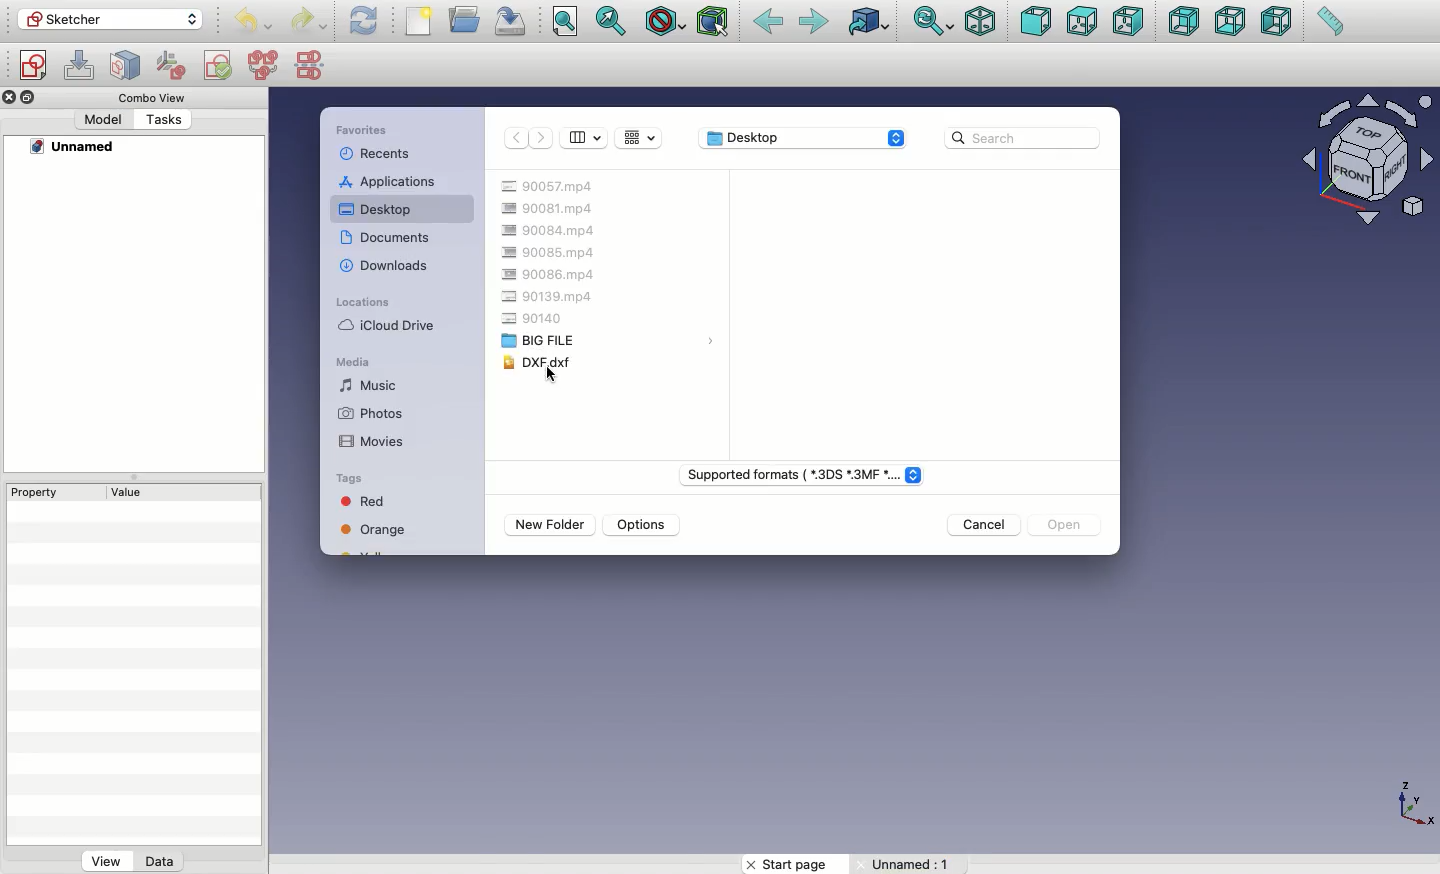  What do you see at coordinates (540, 138) in the screenshot?
I see `Forward` at bounding box center [540, 138].